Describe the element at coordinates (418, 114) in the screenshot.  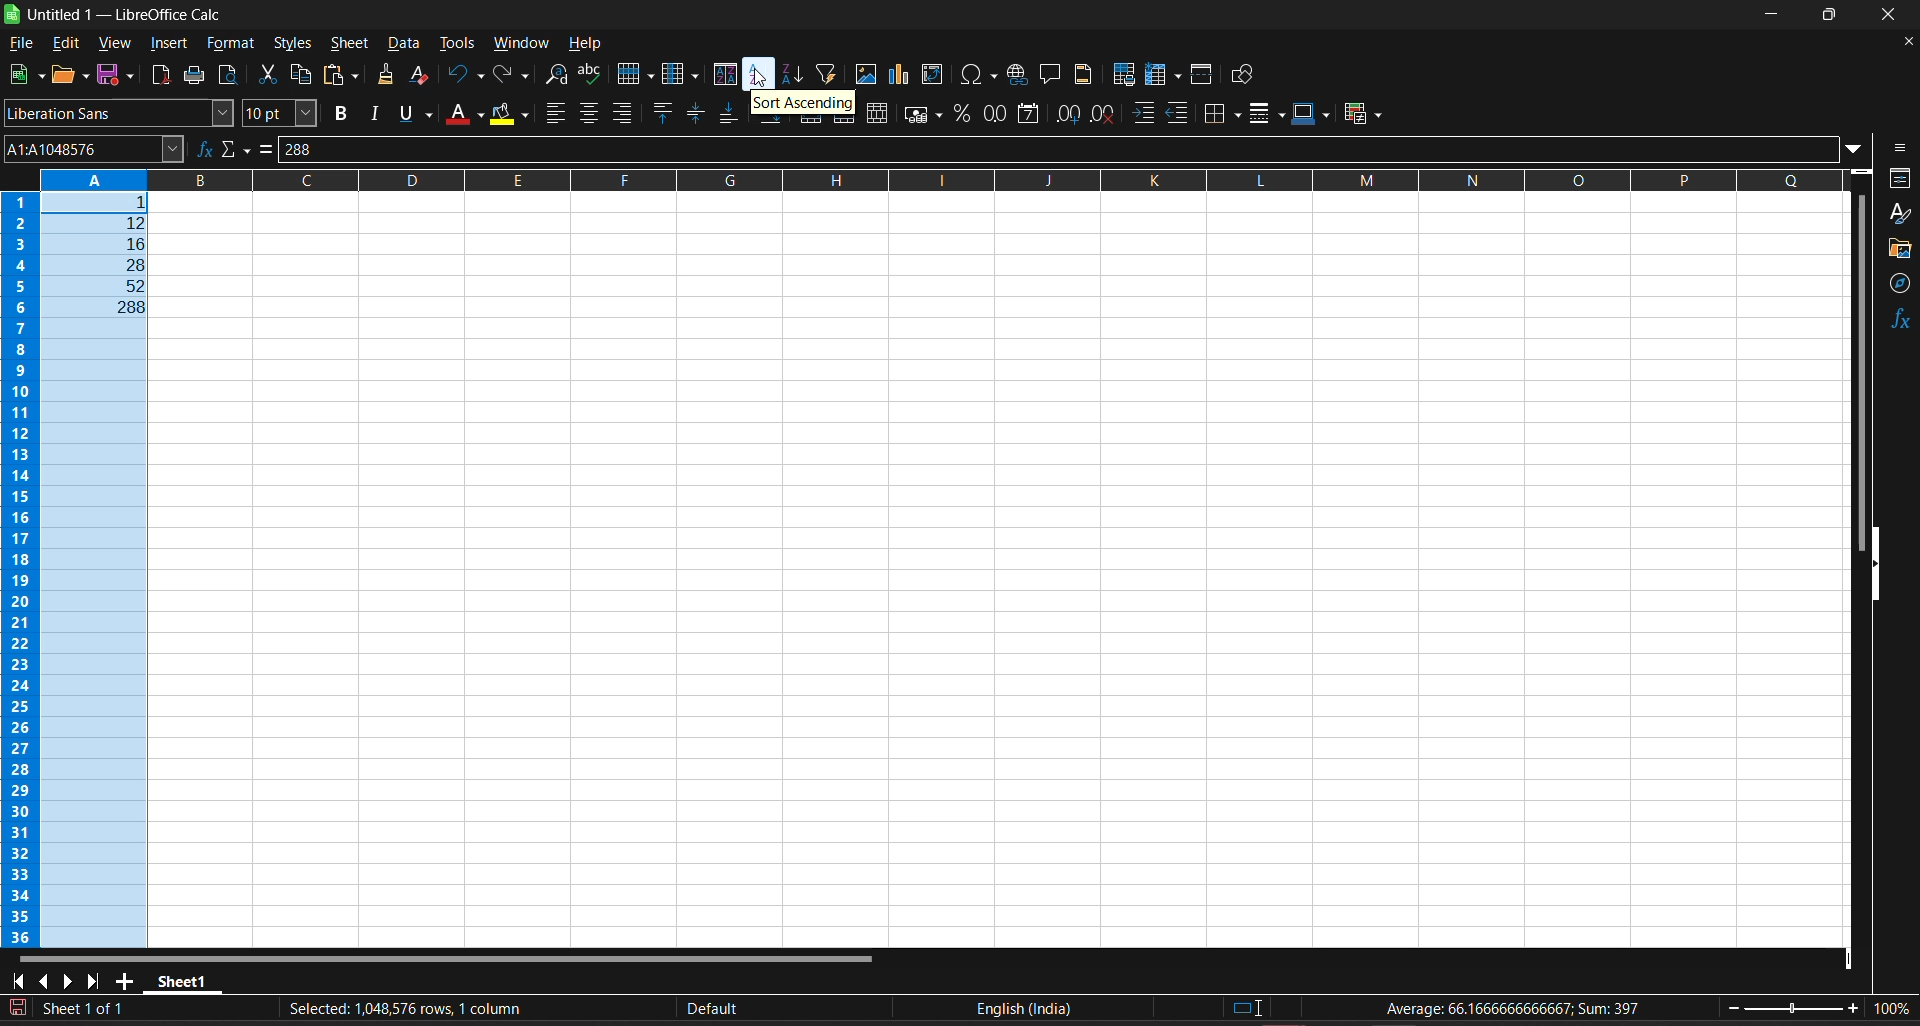
I see `underline` at that location.